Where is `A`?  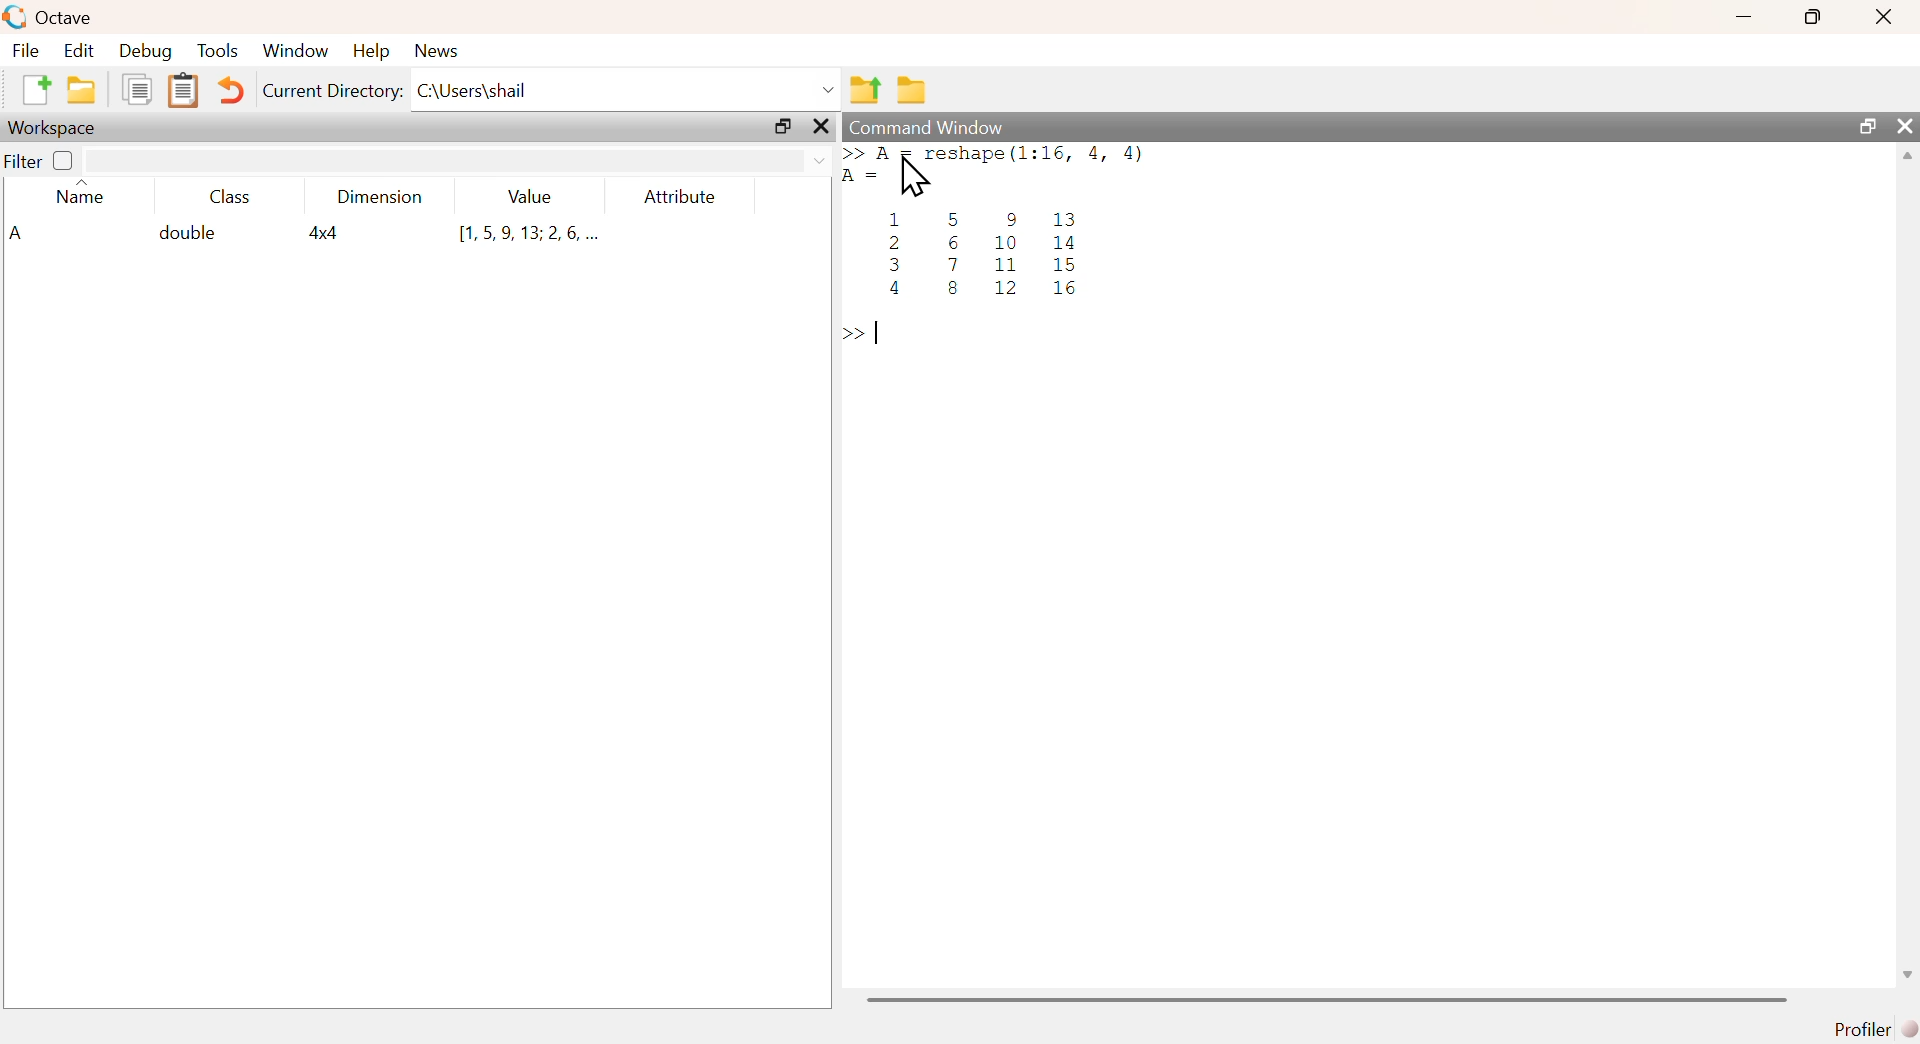 A is located at coordinates (19, 232).